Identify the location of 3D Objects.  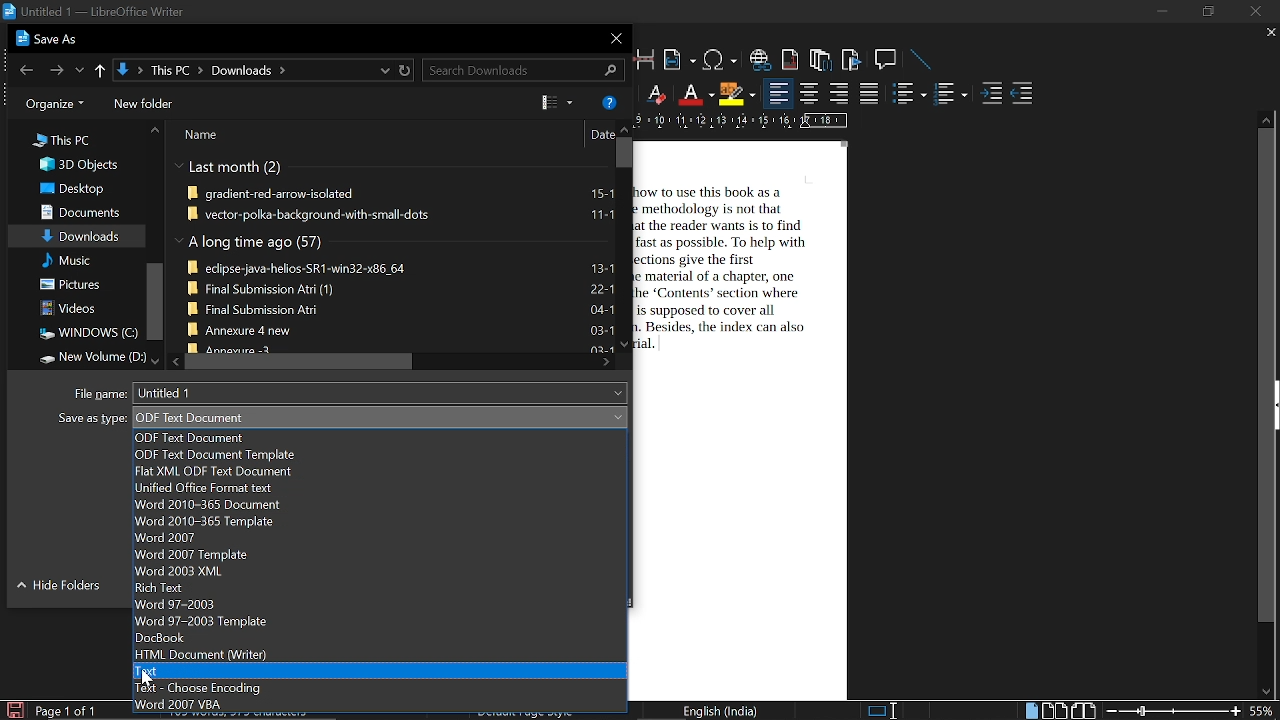
(77, 165).